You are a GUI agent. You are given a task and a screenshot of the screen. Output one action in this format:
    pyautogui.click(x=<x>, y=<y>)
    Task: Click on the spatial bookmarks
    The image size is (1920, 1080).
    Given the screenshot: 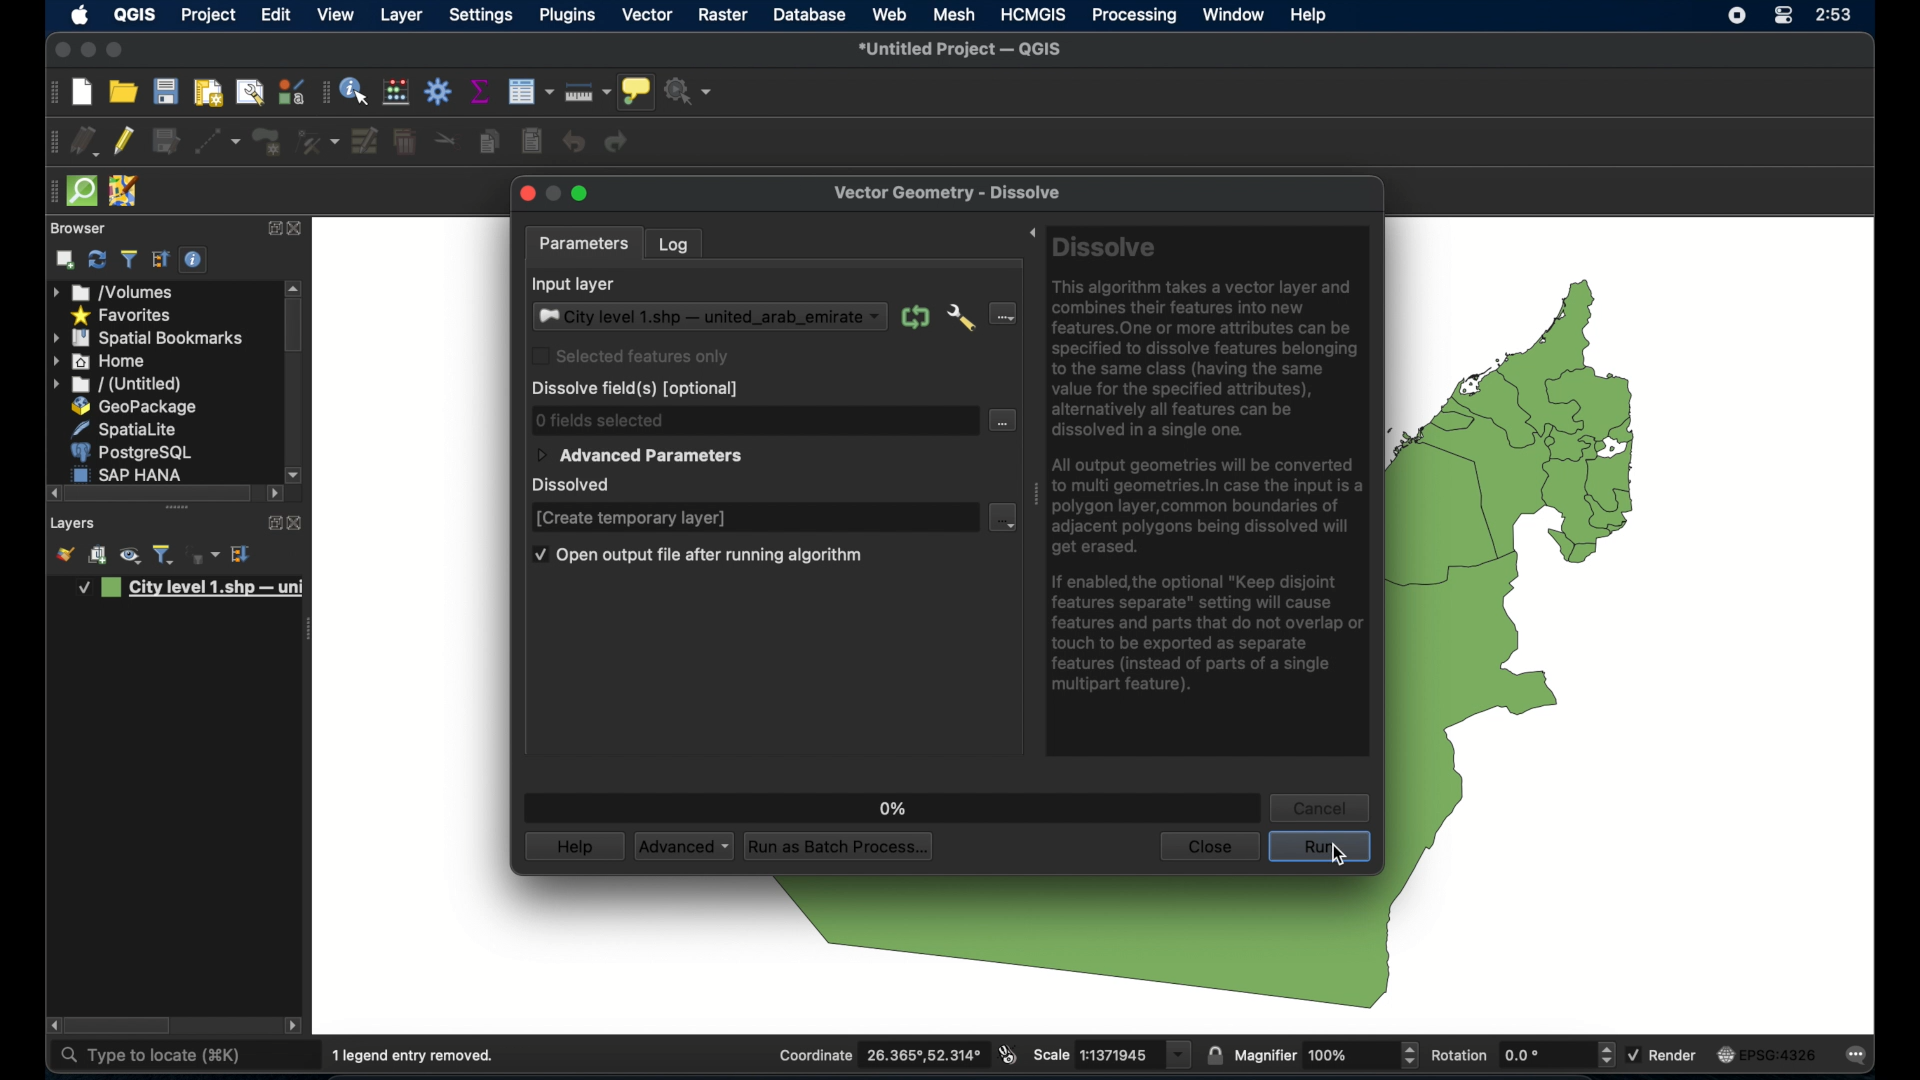 What is the action you would take?
    pyautogui.click(x=146, y=339)
    